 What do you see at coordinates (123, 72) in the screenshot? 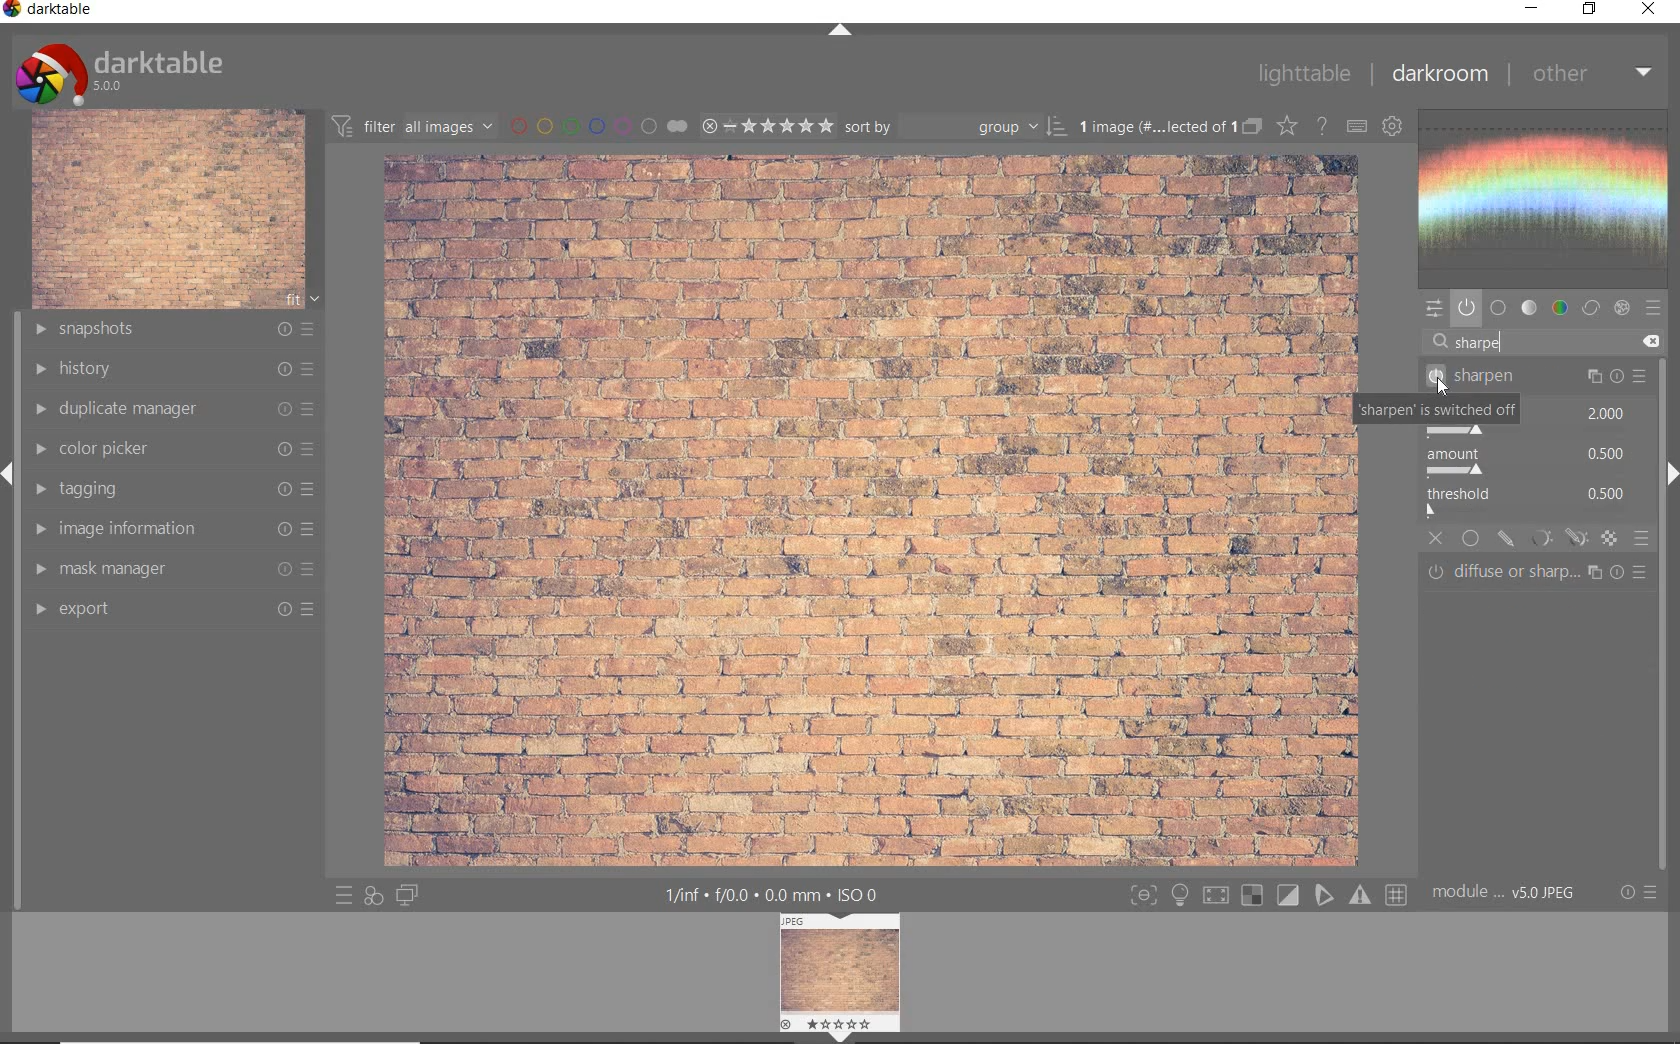
I see `darktable 5.0.0` at bounding box center [123, 72].